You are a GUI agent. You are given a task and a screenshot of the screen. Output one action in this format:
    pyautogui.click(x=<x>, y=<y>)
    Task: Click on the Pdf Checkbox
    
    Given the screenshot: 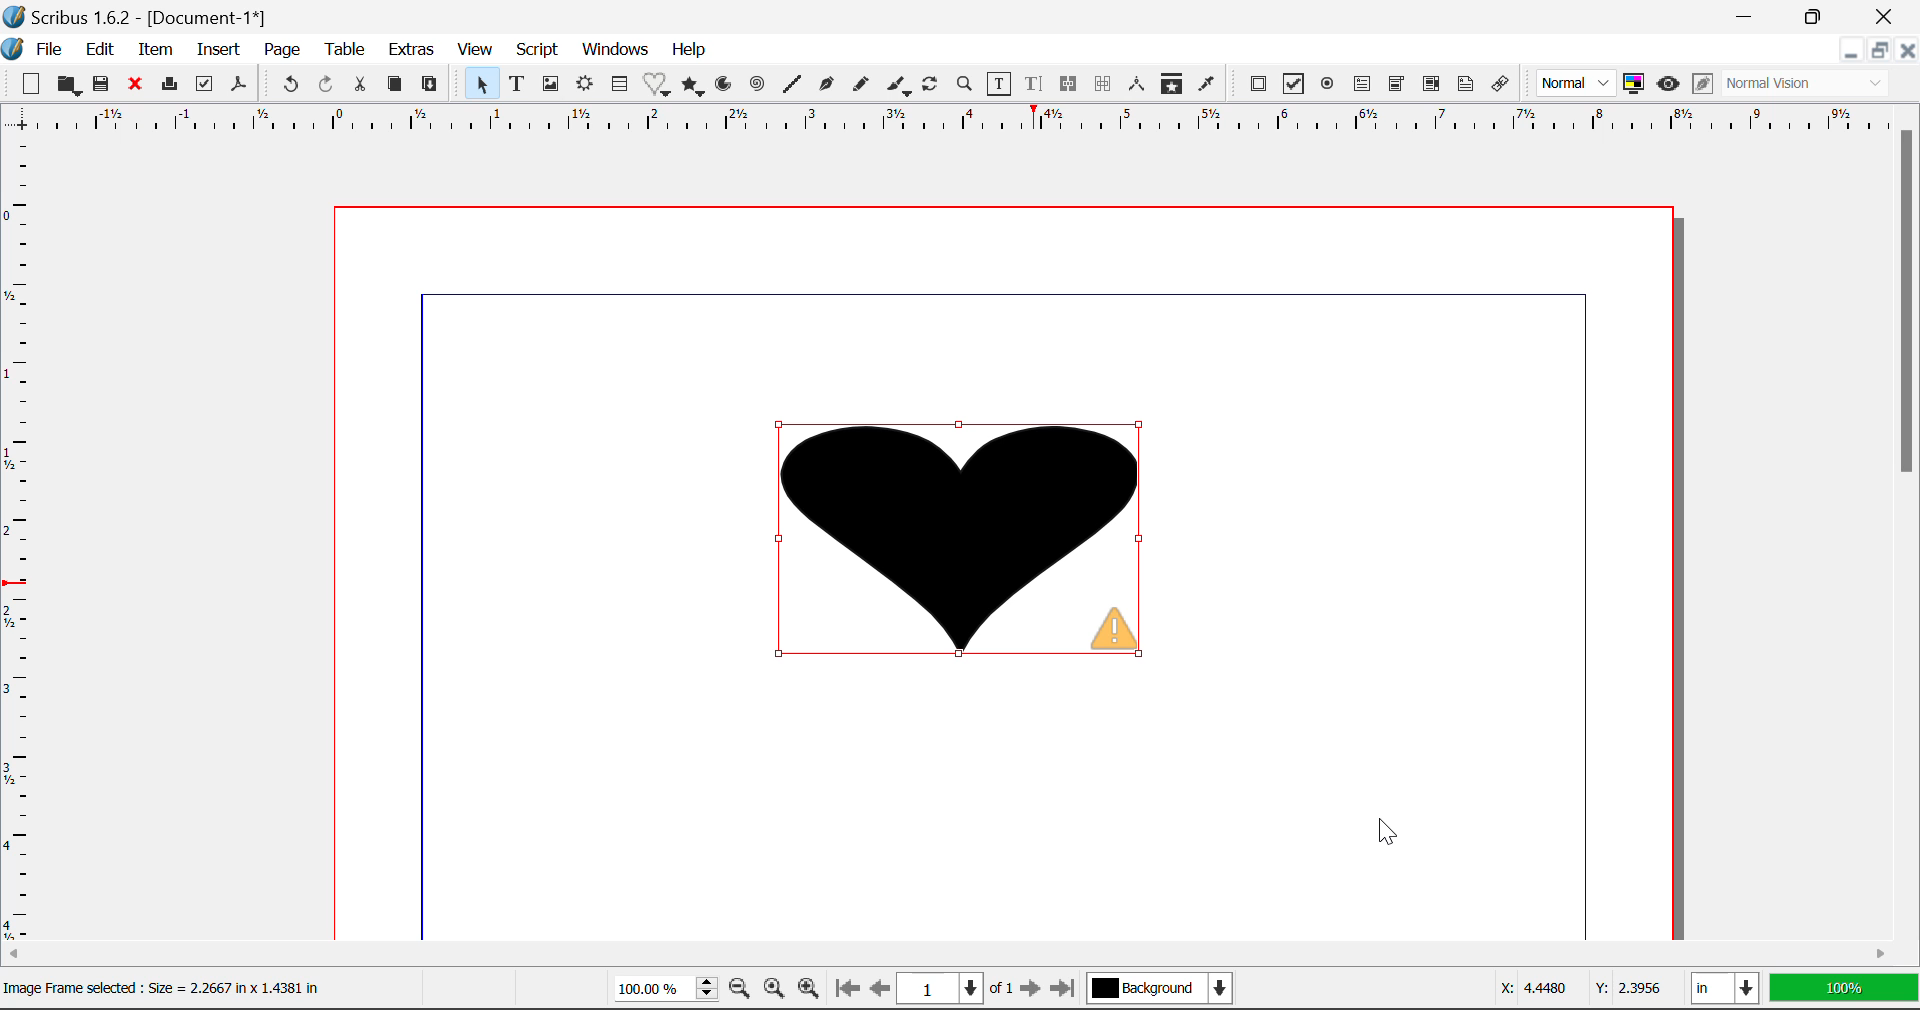 What is the action you would take?
    pyautogui.click(x=1296, y=87)
    